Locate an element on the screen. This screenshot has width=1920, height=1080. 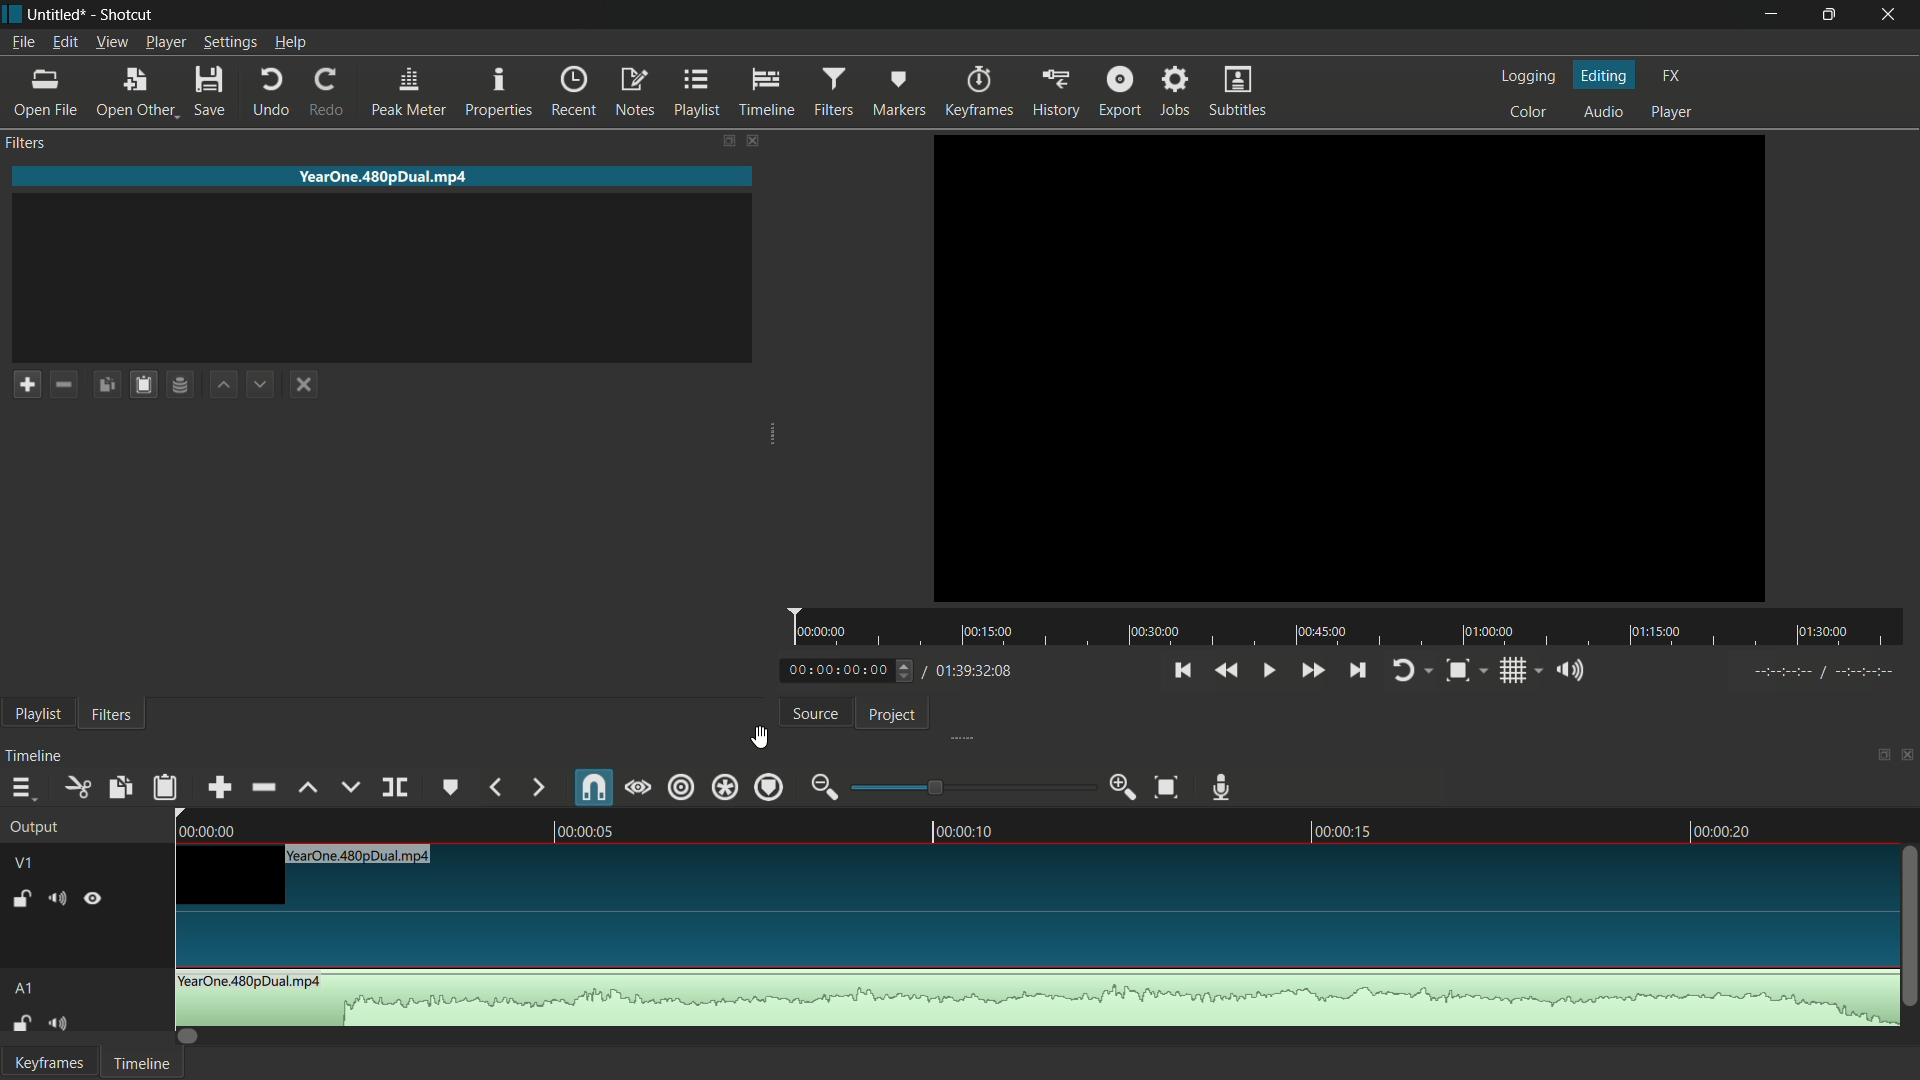
save is located at coordinates (211, 93).